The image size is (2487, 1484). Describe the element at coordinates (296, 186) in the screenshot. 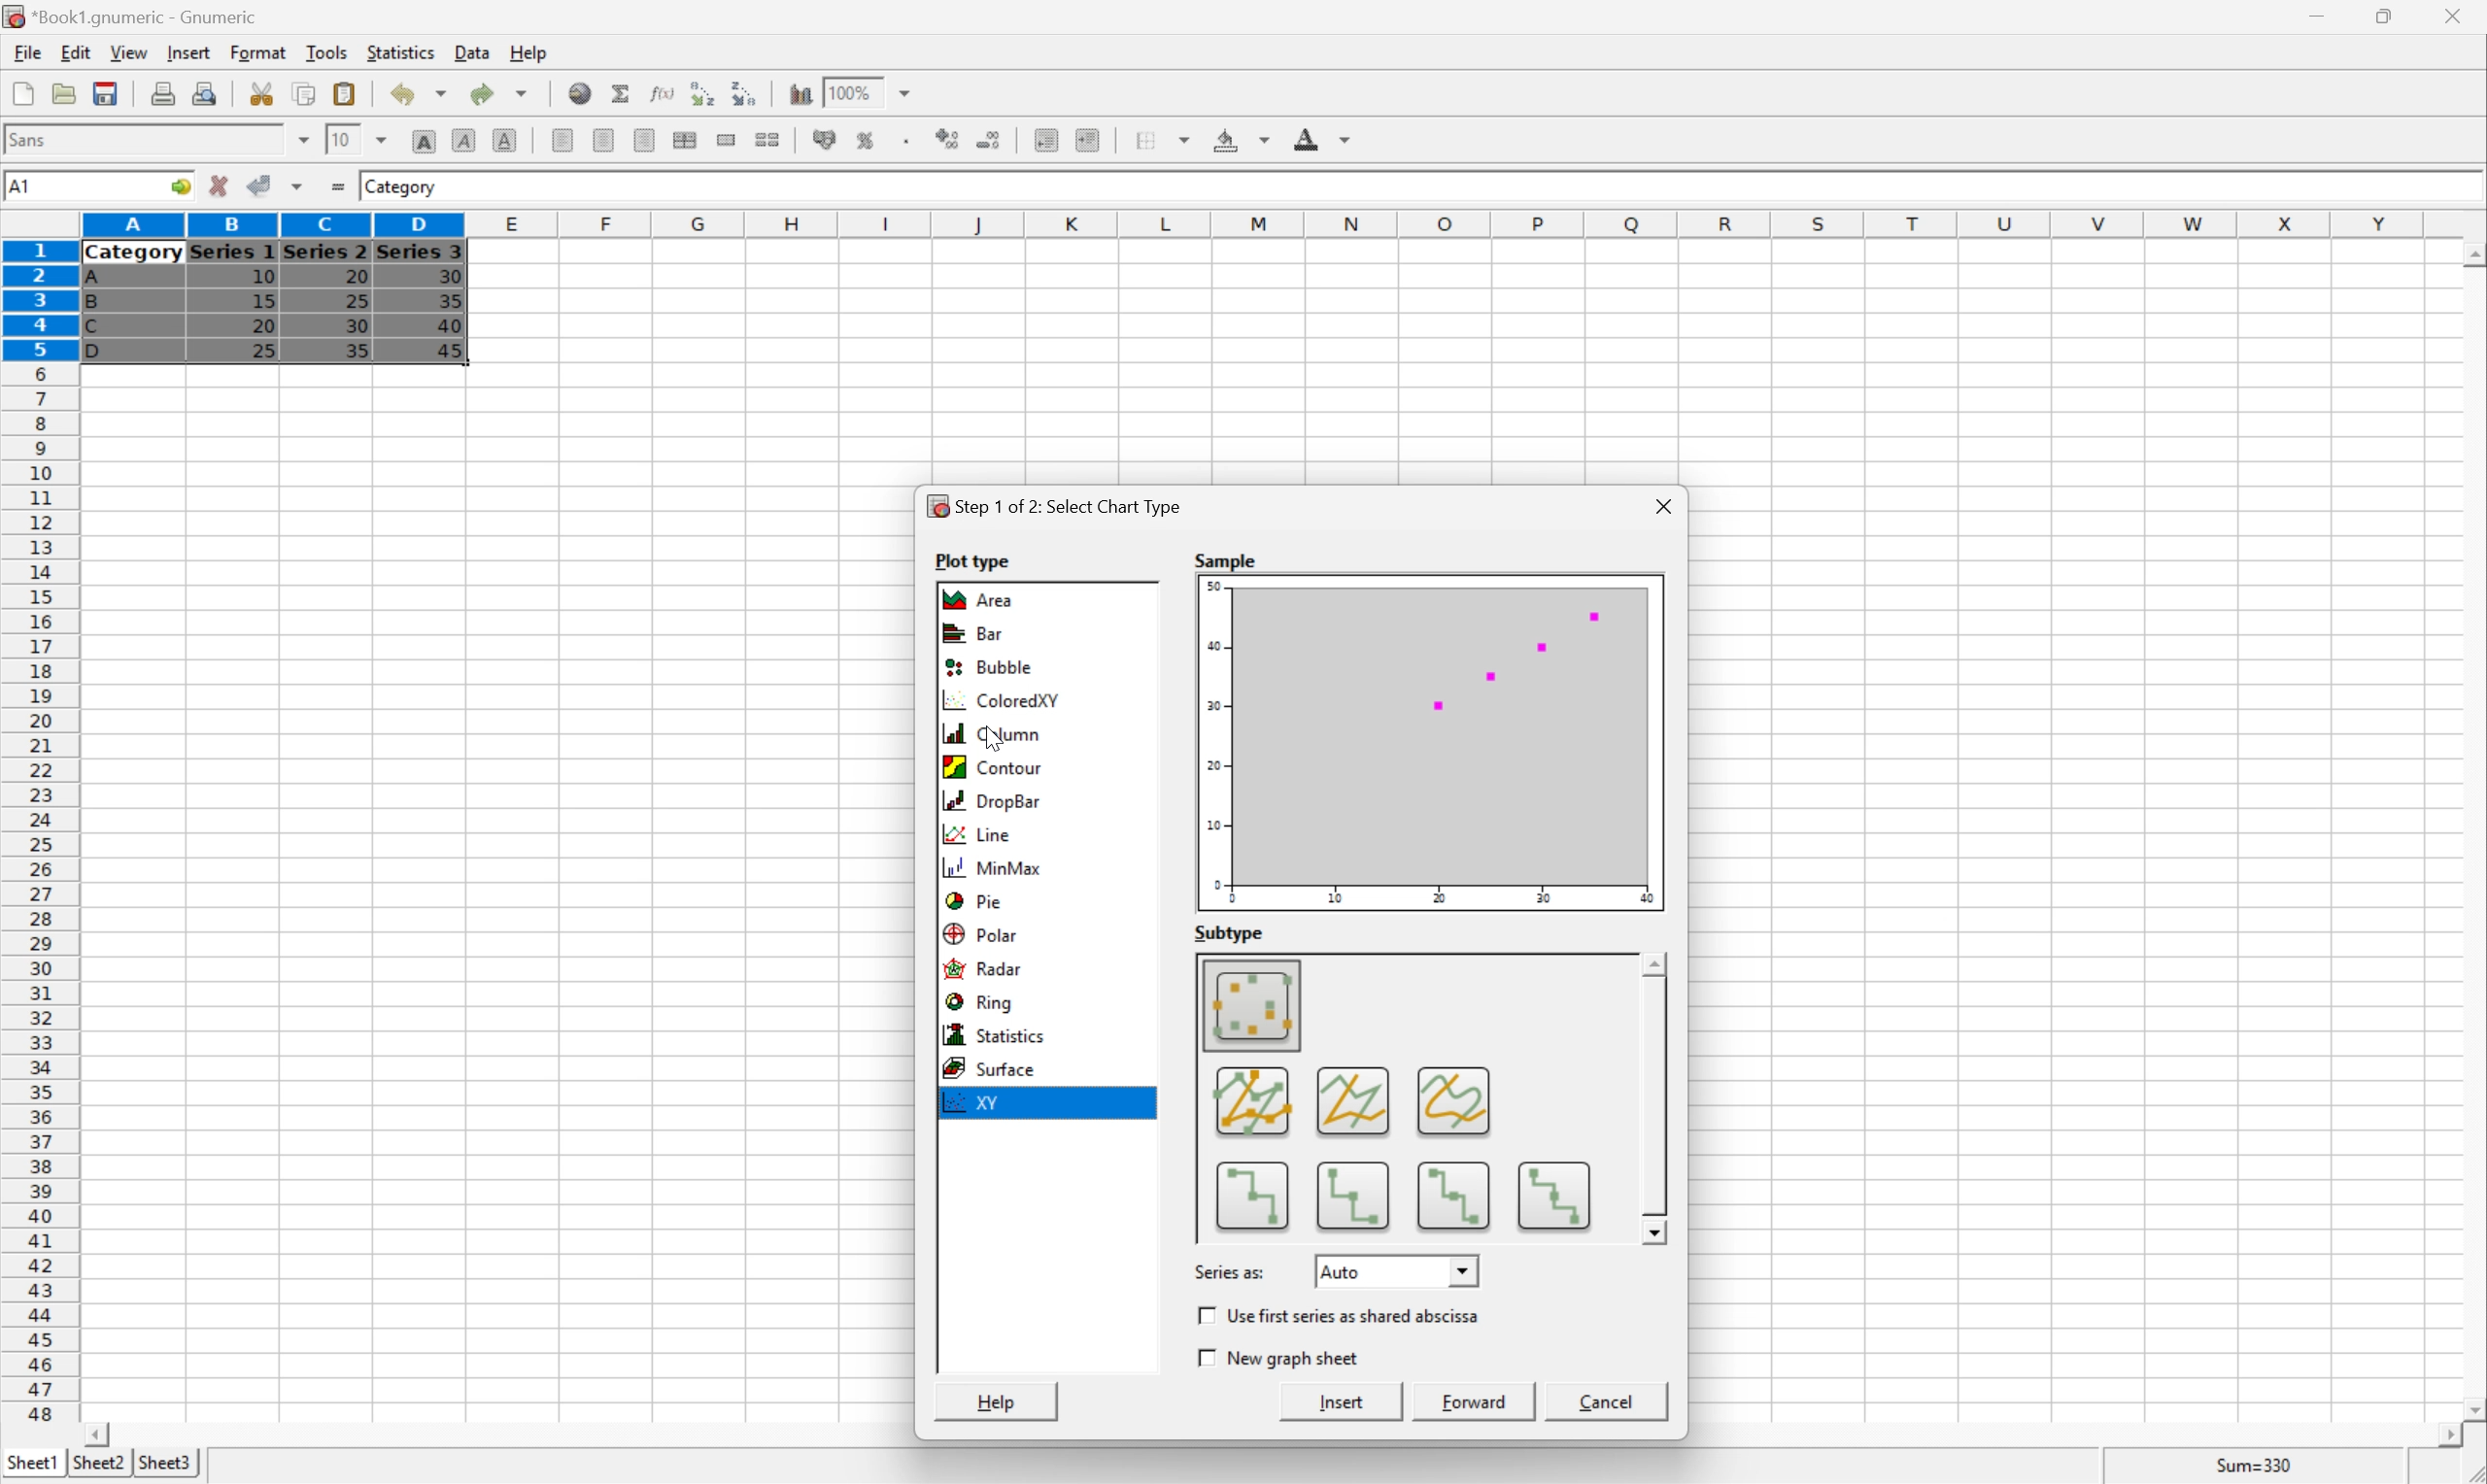

I see `Accept changes in multiple cells` at that location.